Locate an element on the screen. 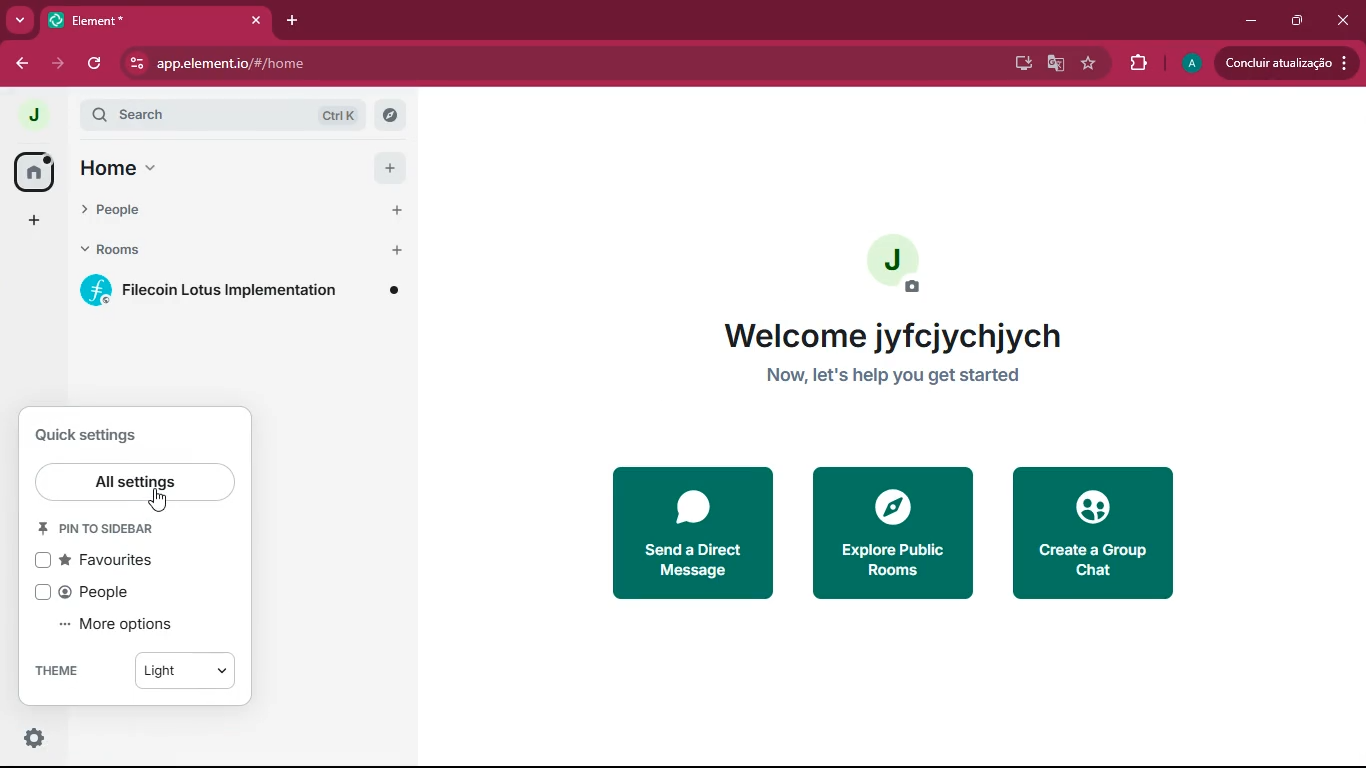 This screenshot has height=768, width=1366. extensions is located at coordinates (1137, 64).